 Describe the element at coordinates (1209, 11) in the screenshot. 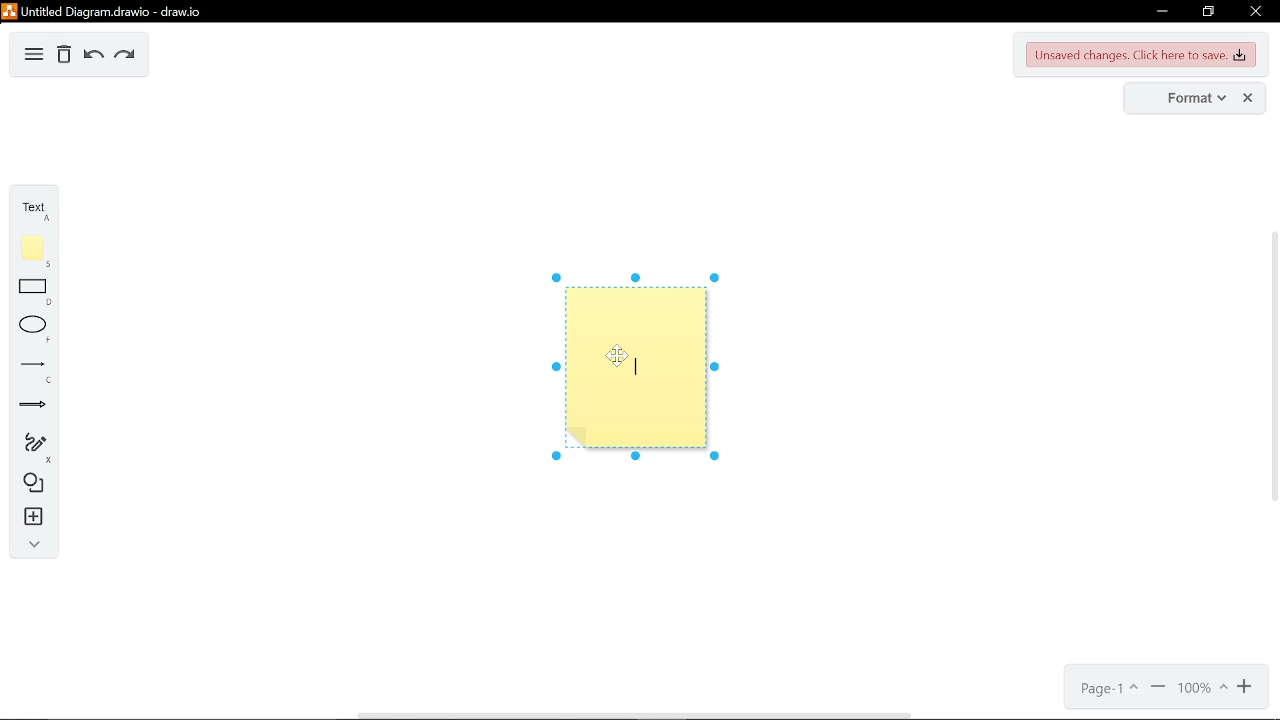

I see `restore down` at that location.